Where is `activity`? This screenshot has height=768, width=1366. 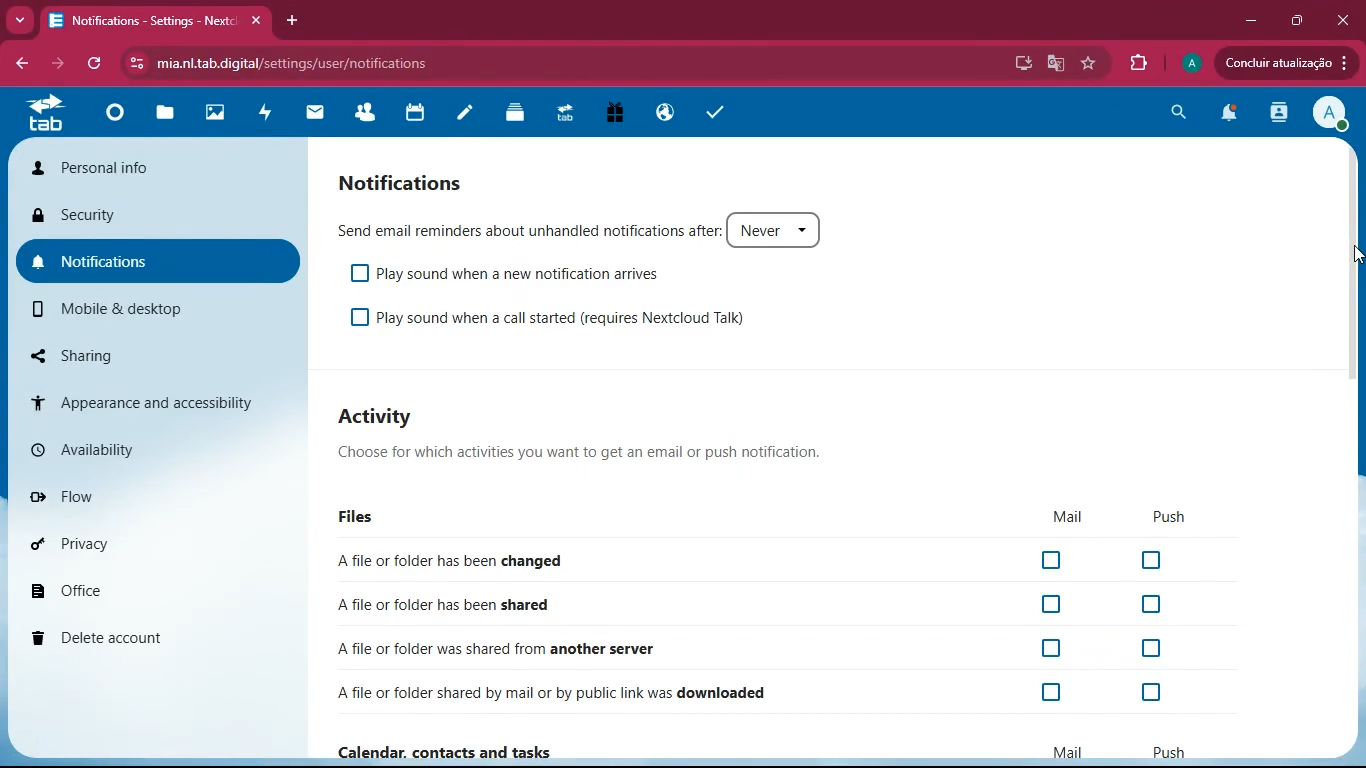
activity is located at coordinates (271, 116).